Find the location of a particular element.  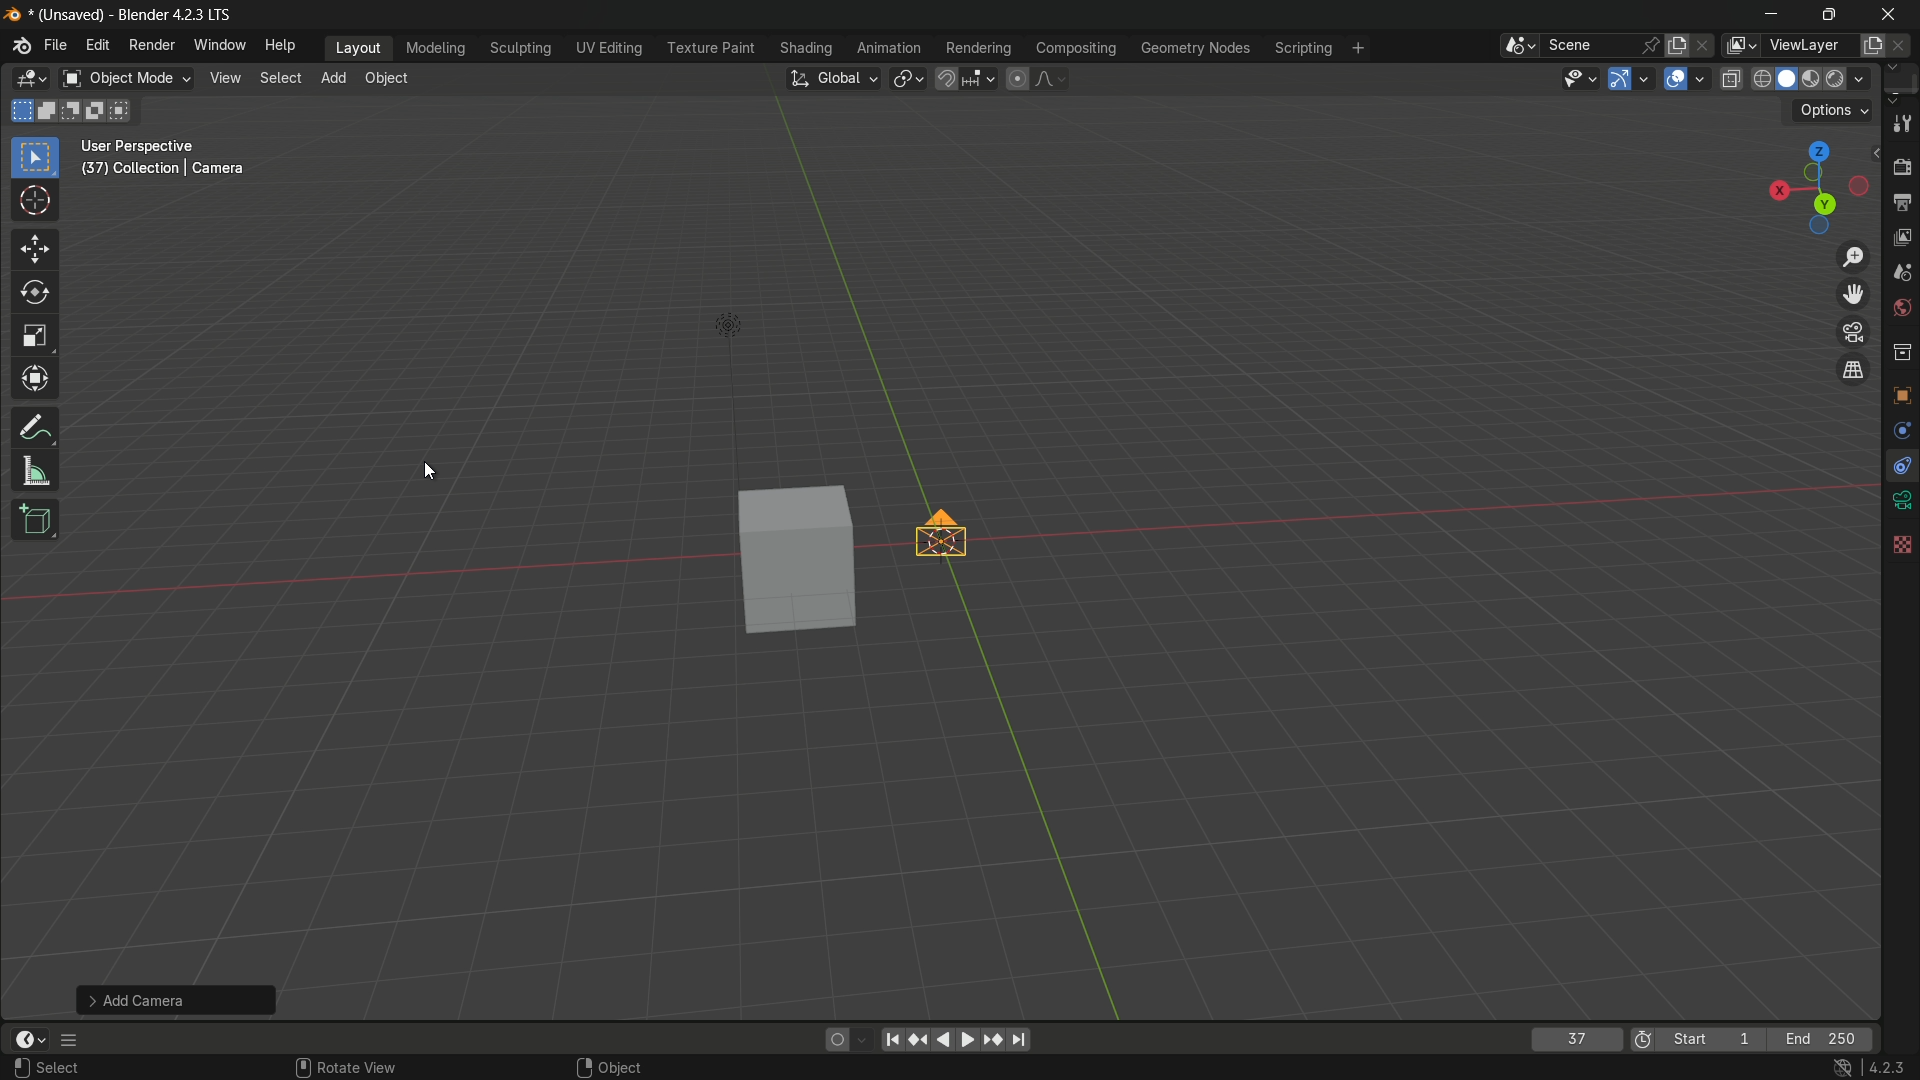

view layer name is located at coordinates (1812, 46).